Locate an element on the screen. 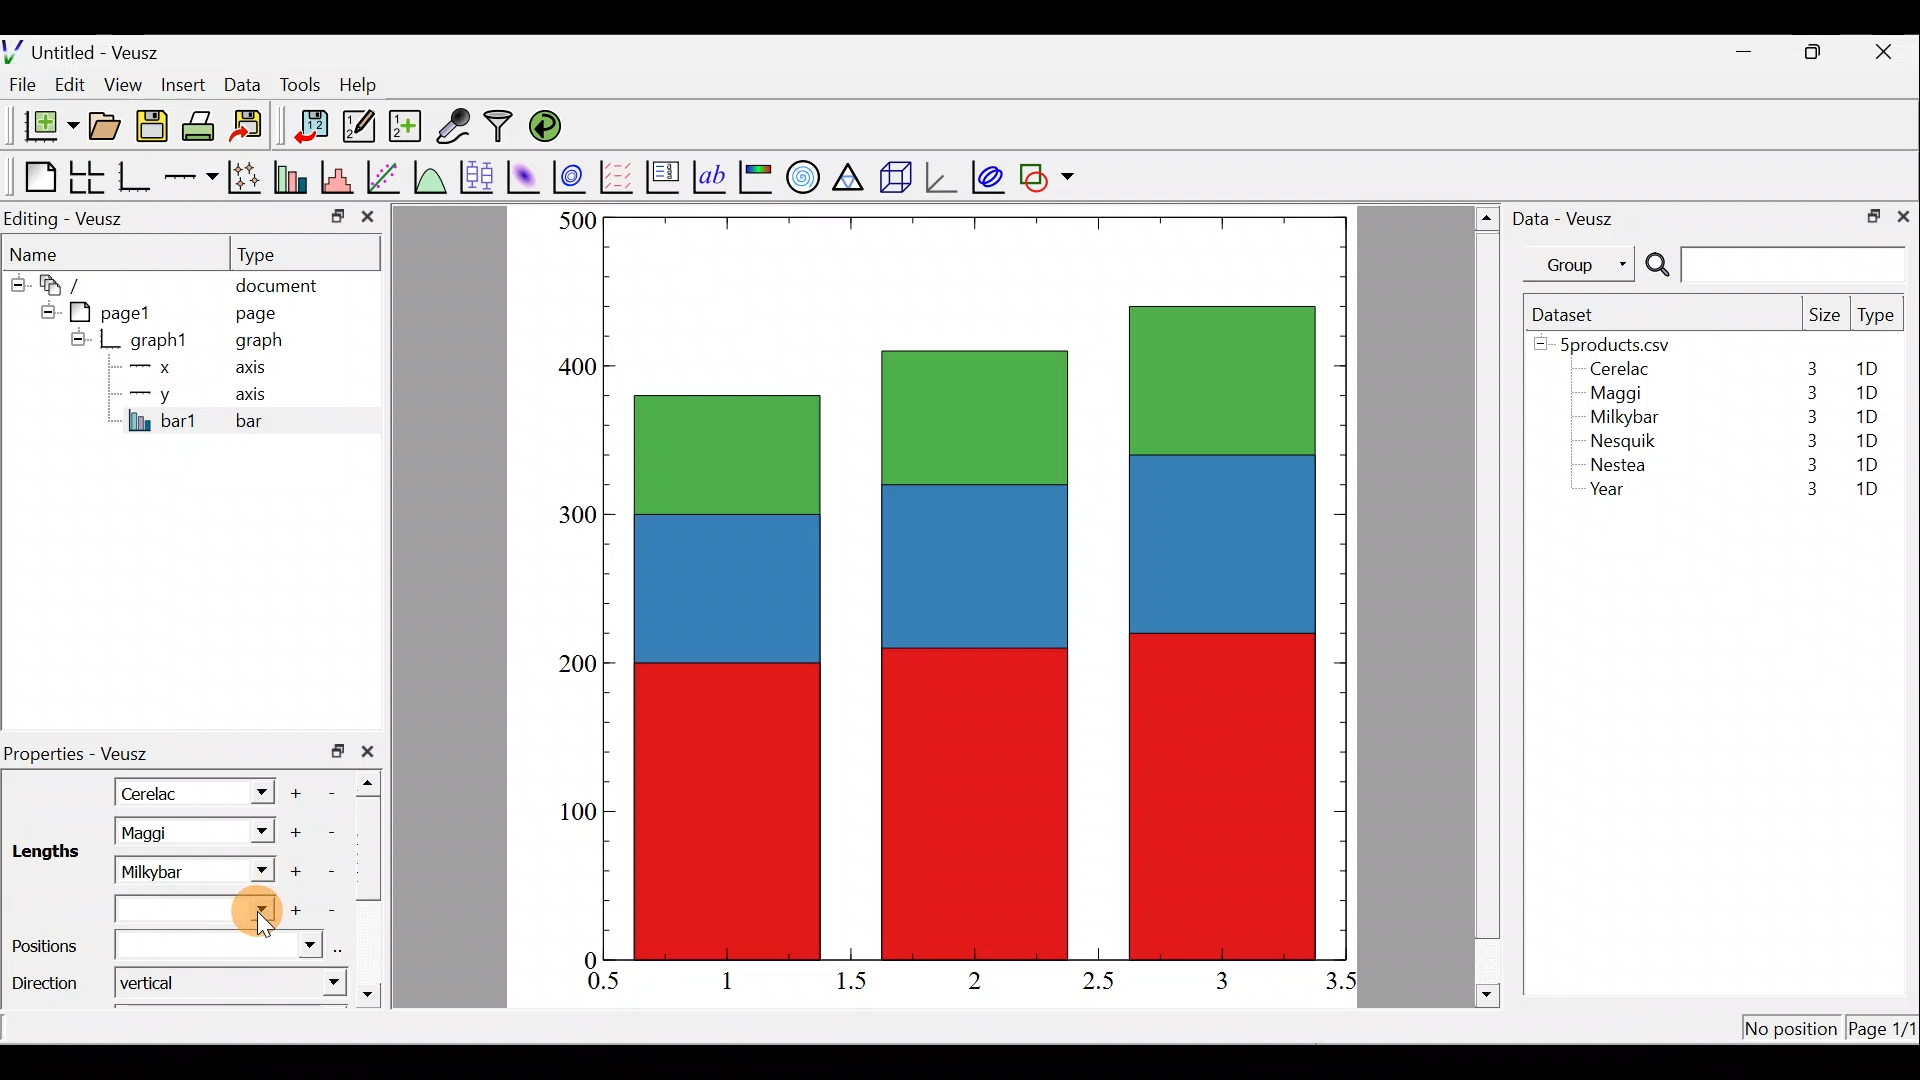 This screenshot has height=1080, width=1920. 3d scene is located at coordinates (894, 177).